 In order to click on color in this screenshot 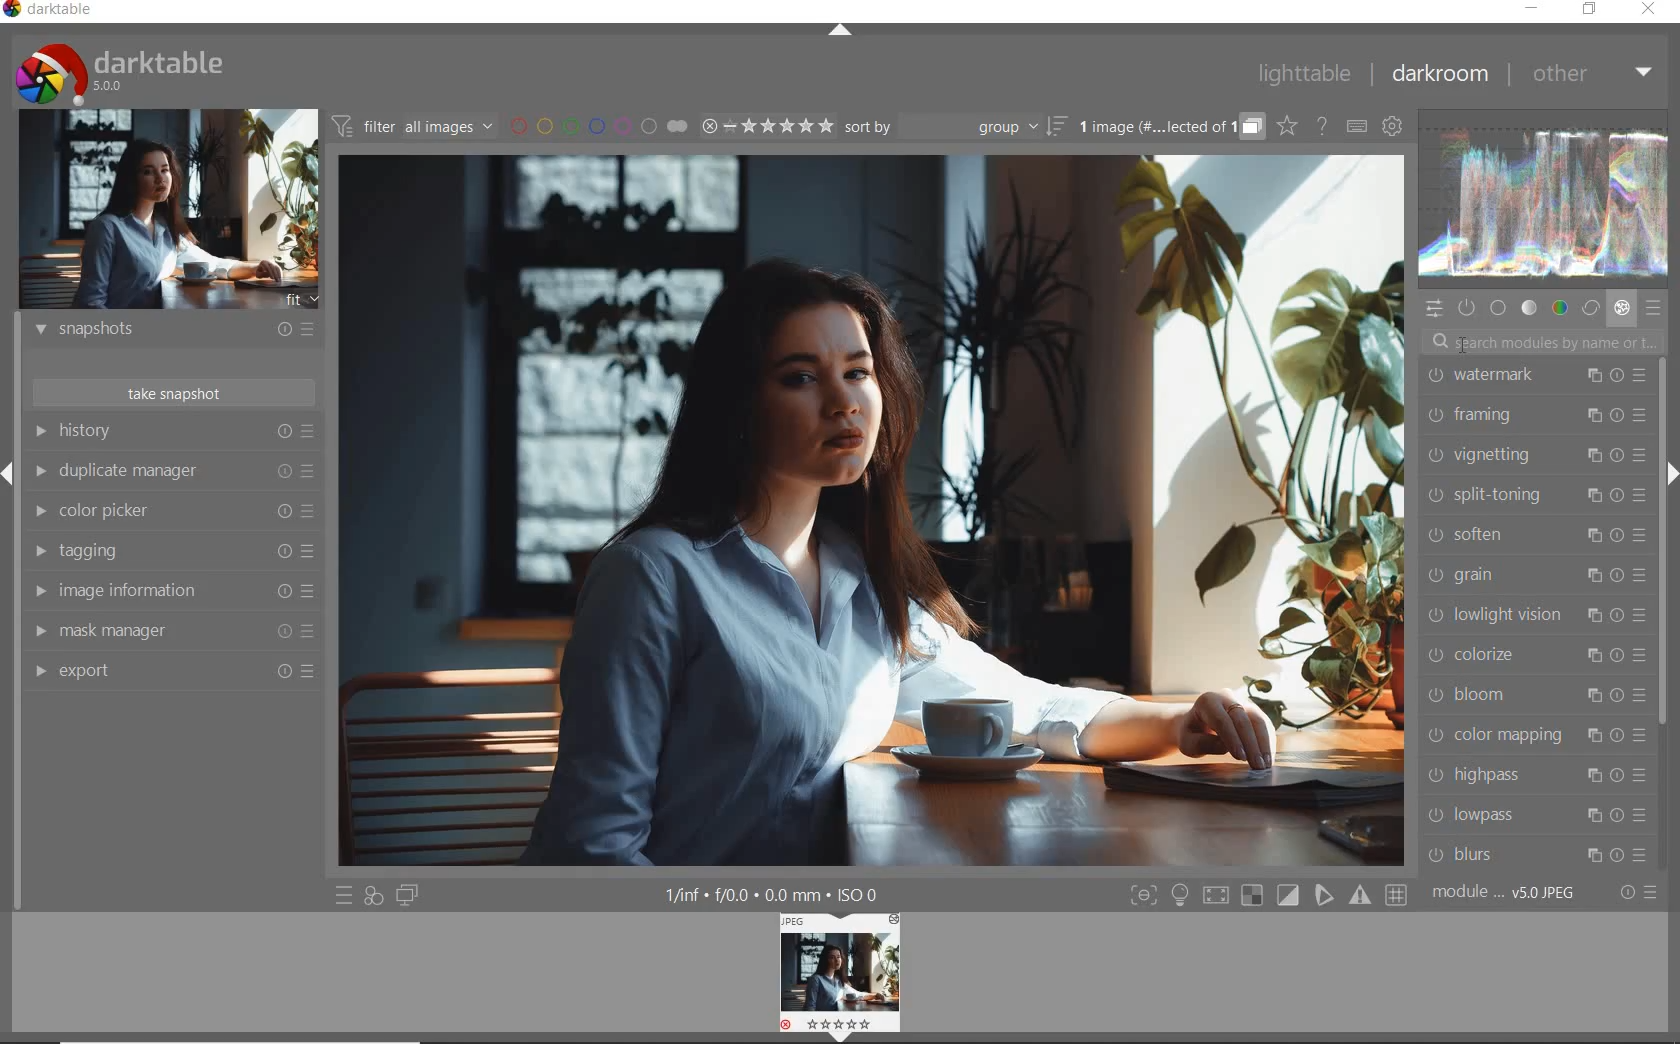, I will do `click(1561, 307)`.